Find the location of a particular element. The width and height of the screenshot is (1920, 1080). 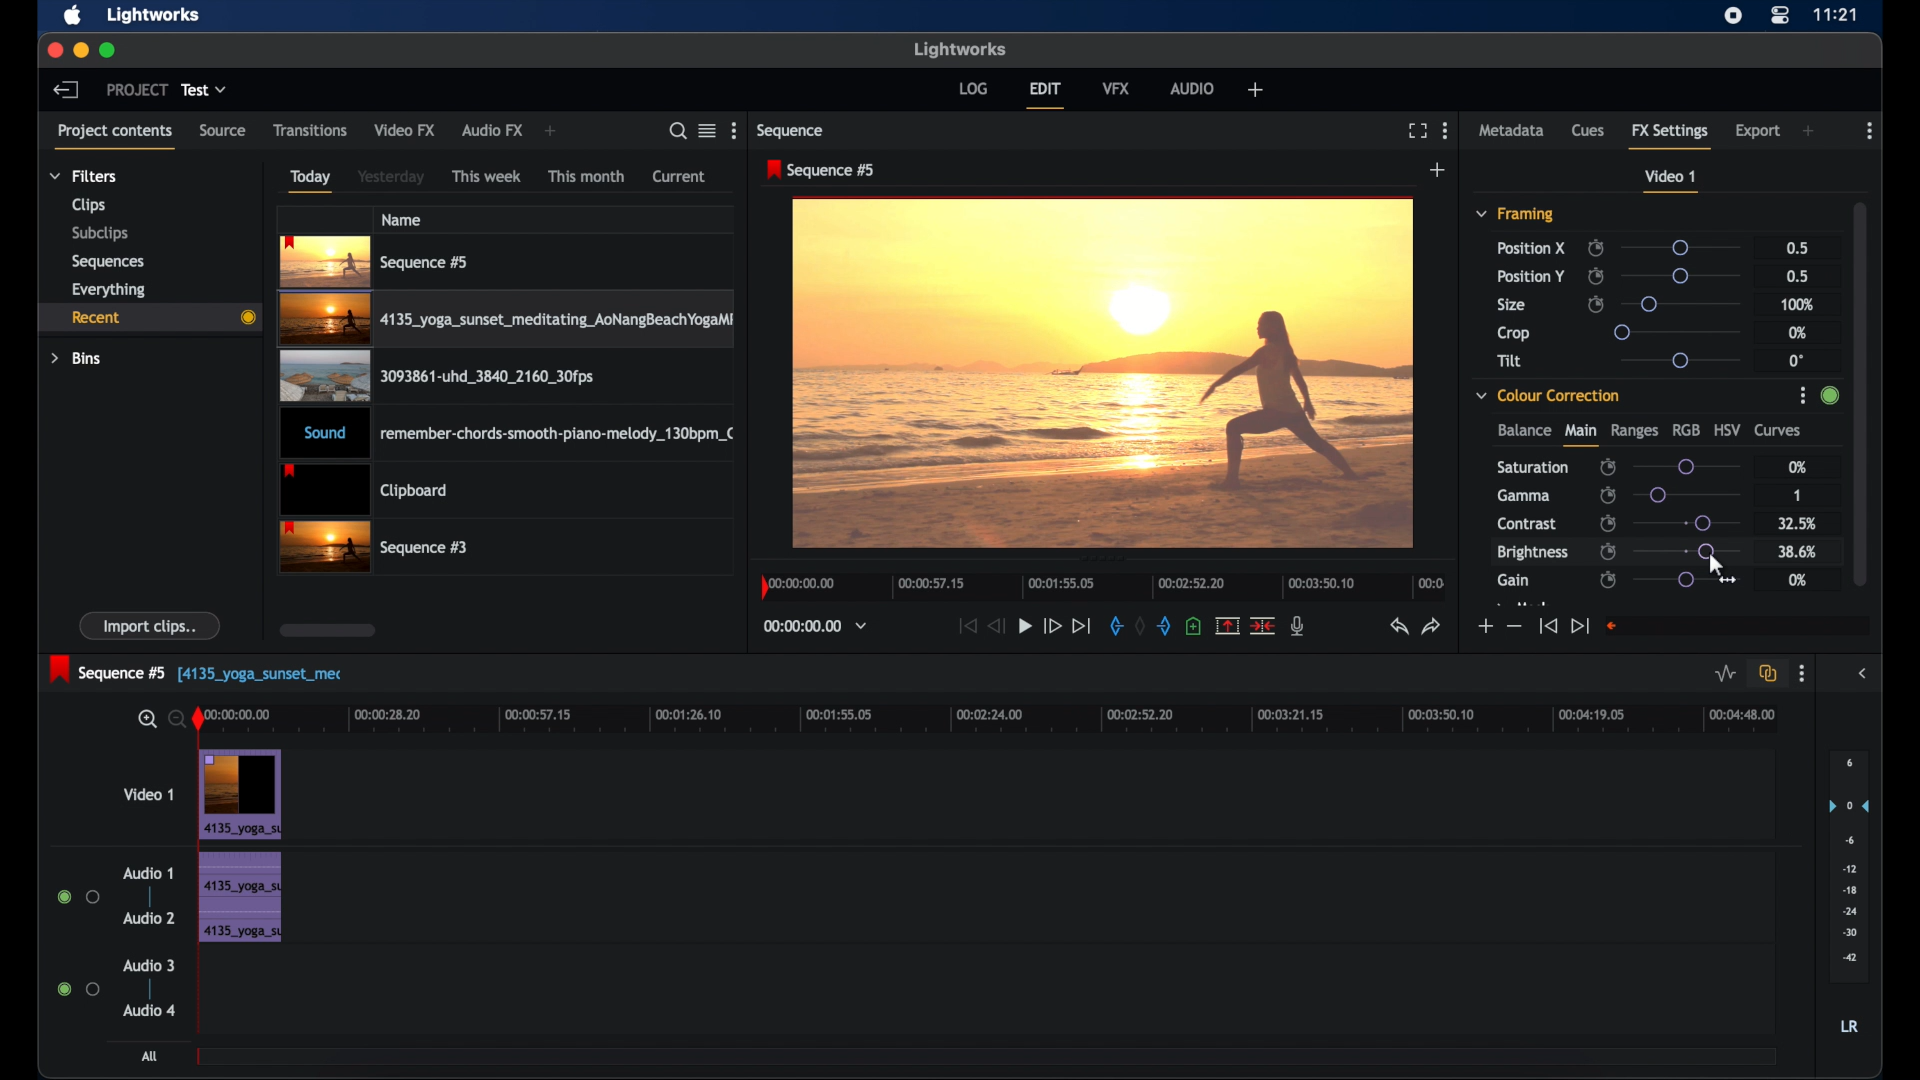

filters dropdown is located at coordinates (89, 177).